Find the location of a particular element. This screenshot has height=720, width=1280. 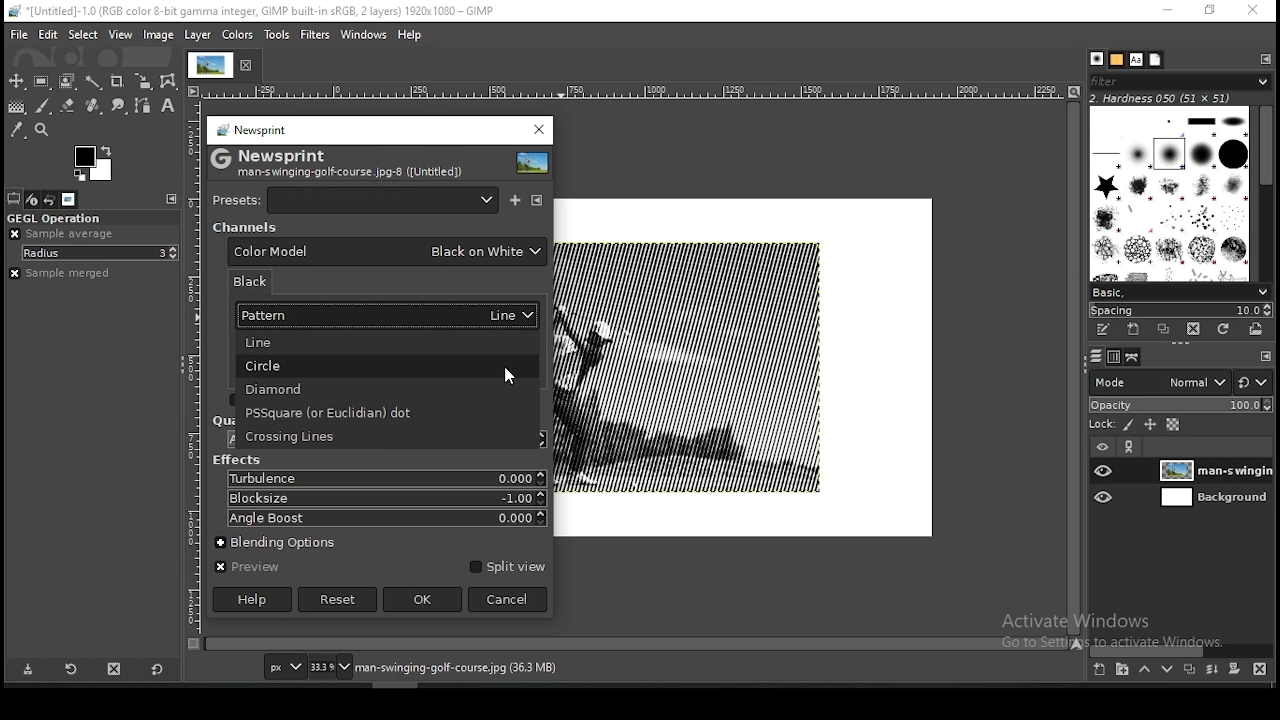

tab is located at coordinates (225, 66).